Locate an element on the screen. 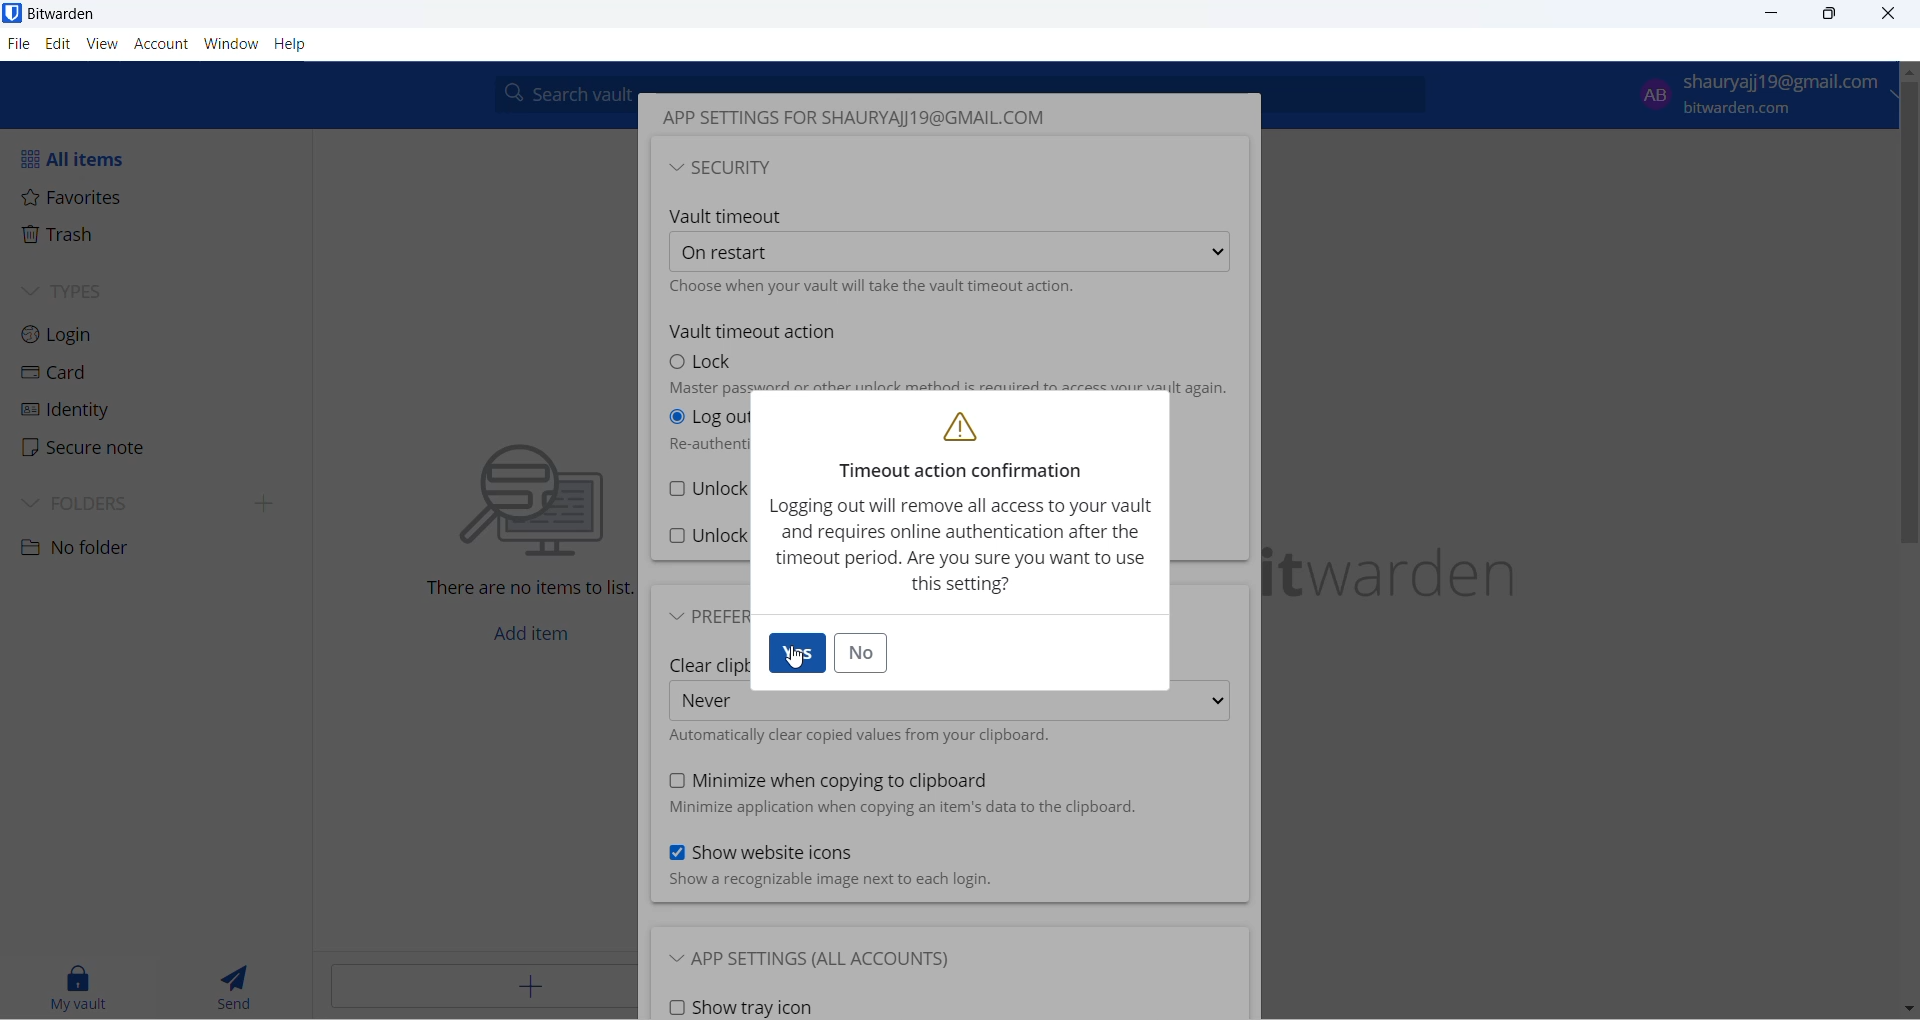  clear clipboard options is located at coordinates (950, 702).